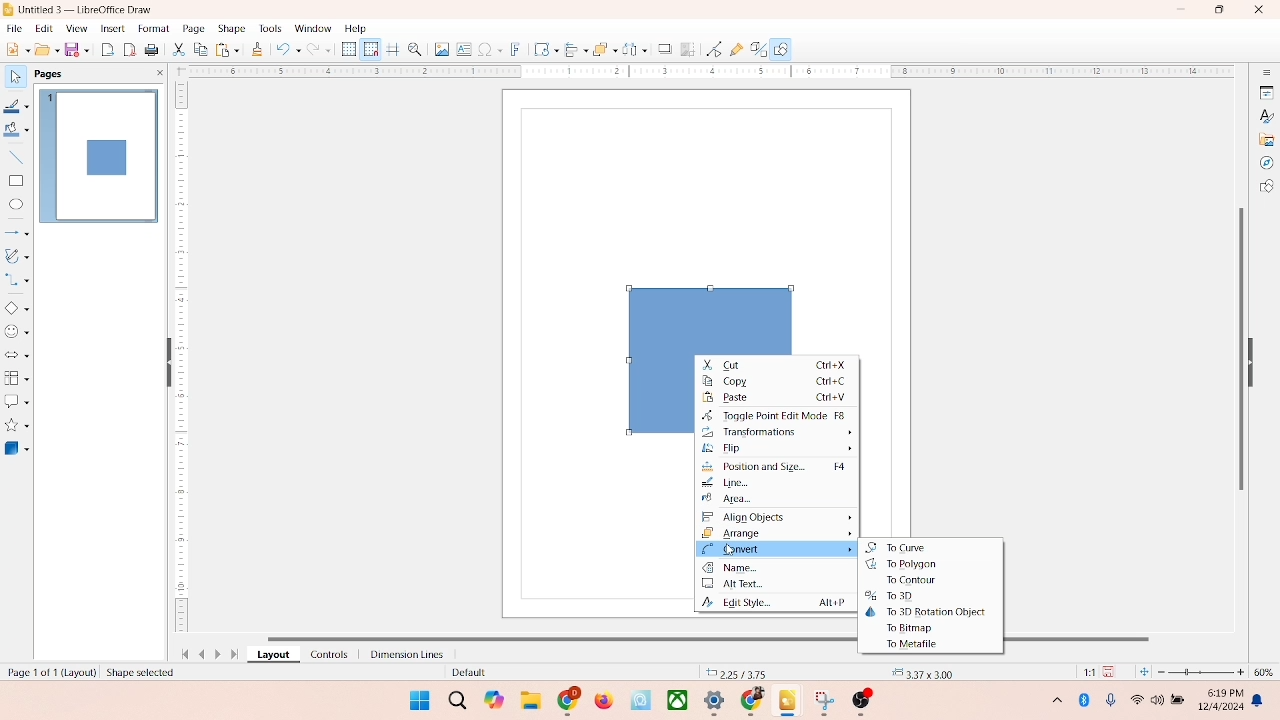 Image resolution: width=1280 pixels, height=720 pixels. I want to click on to 3D rotation, so click(927, 610).